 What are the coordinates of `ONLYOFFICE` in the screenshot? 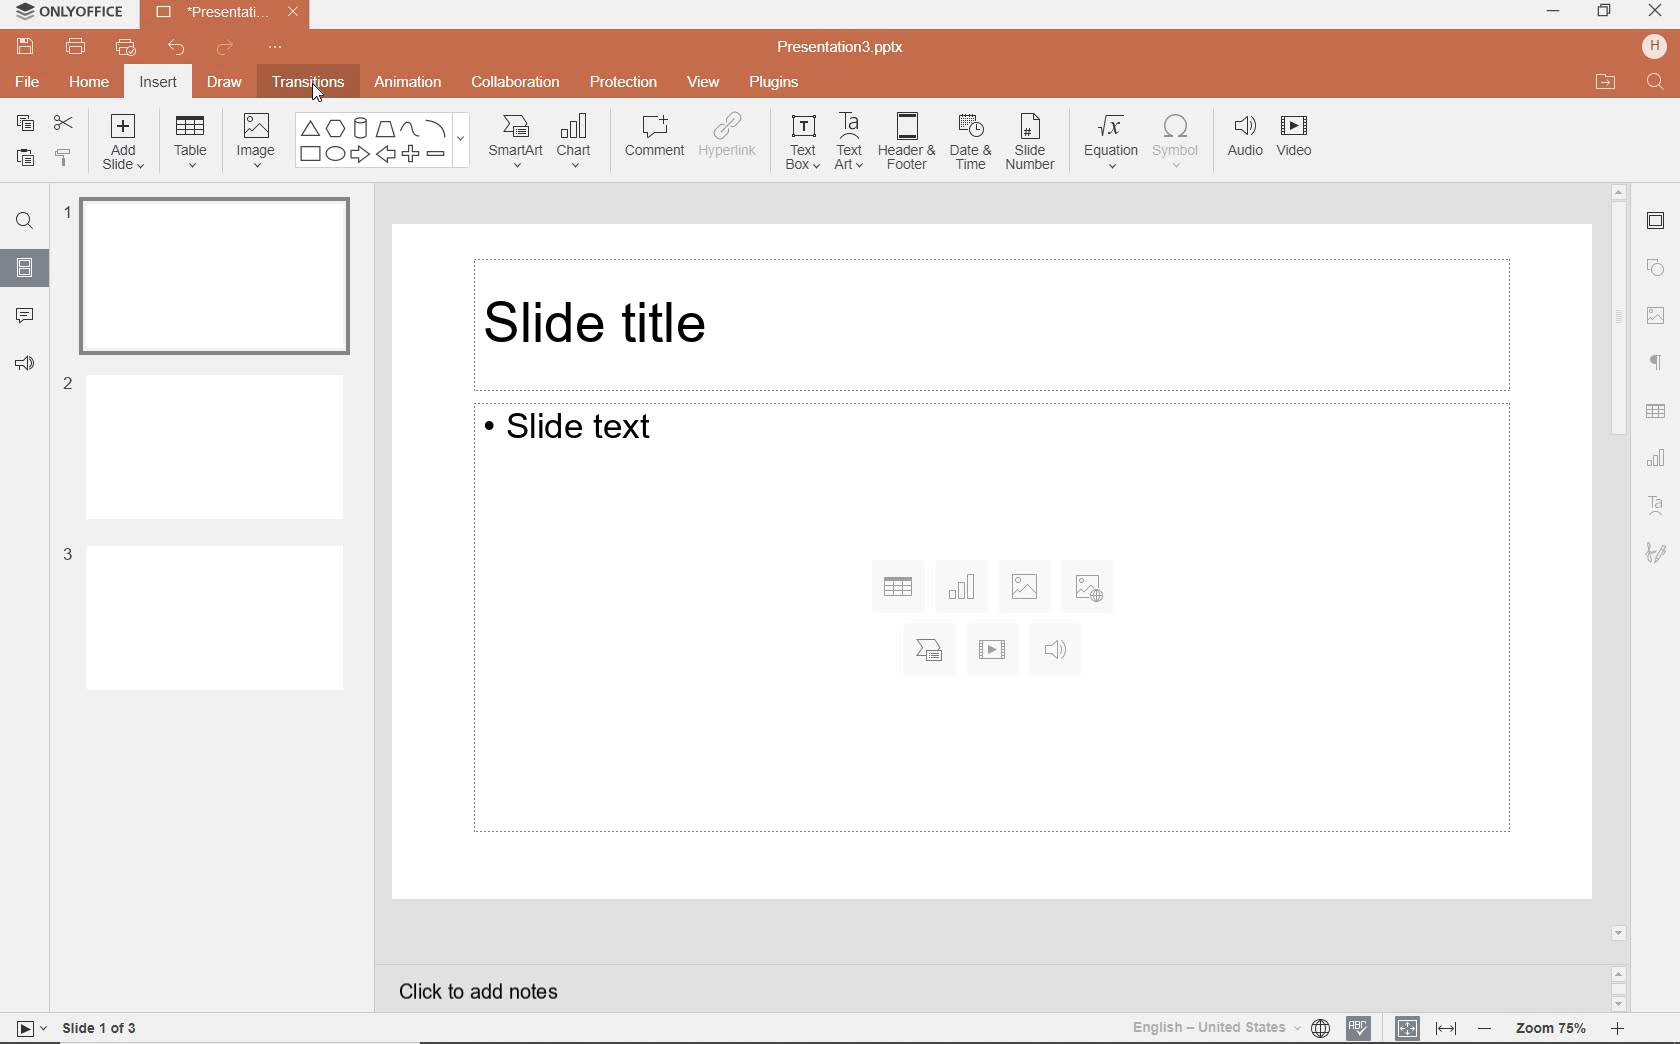 It's located at (64, 11).